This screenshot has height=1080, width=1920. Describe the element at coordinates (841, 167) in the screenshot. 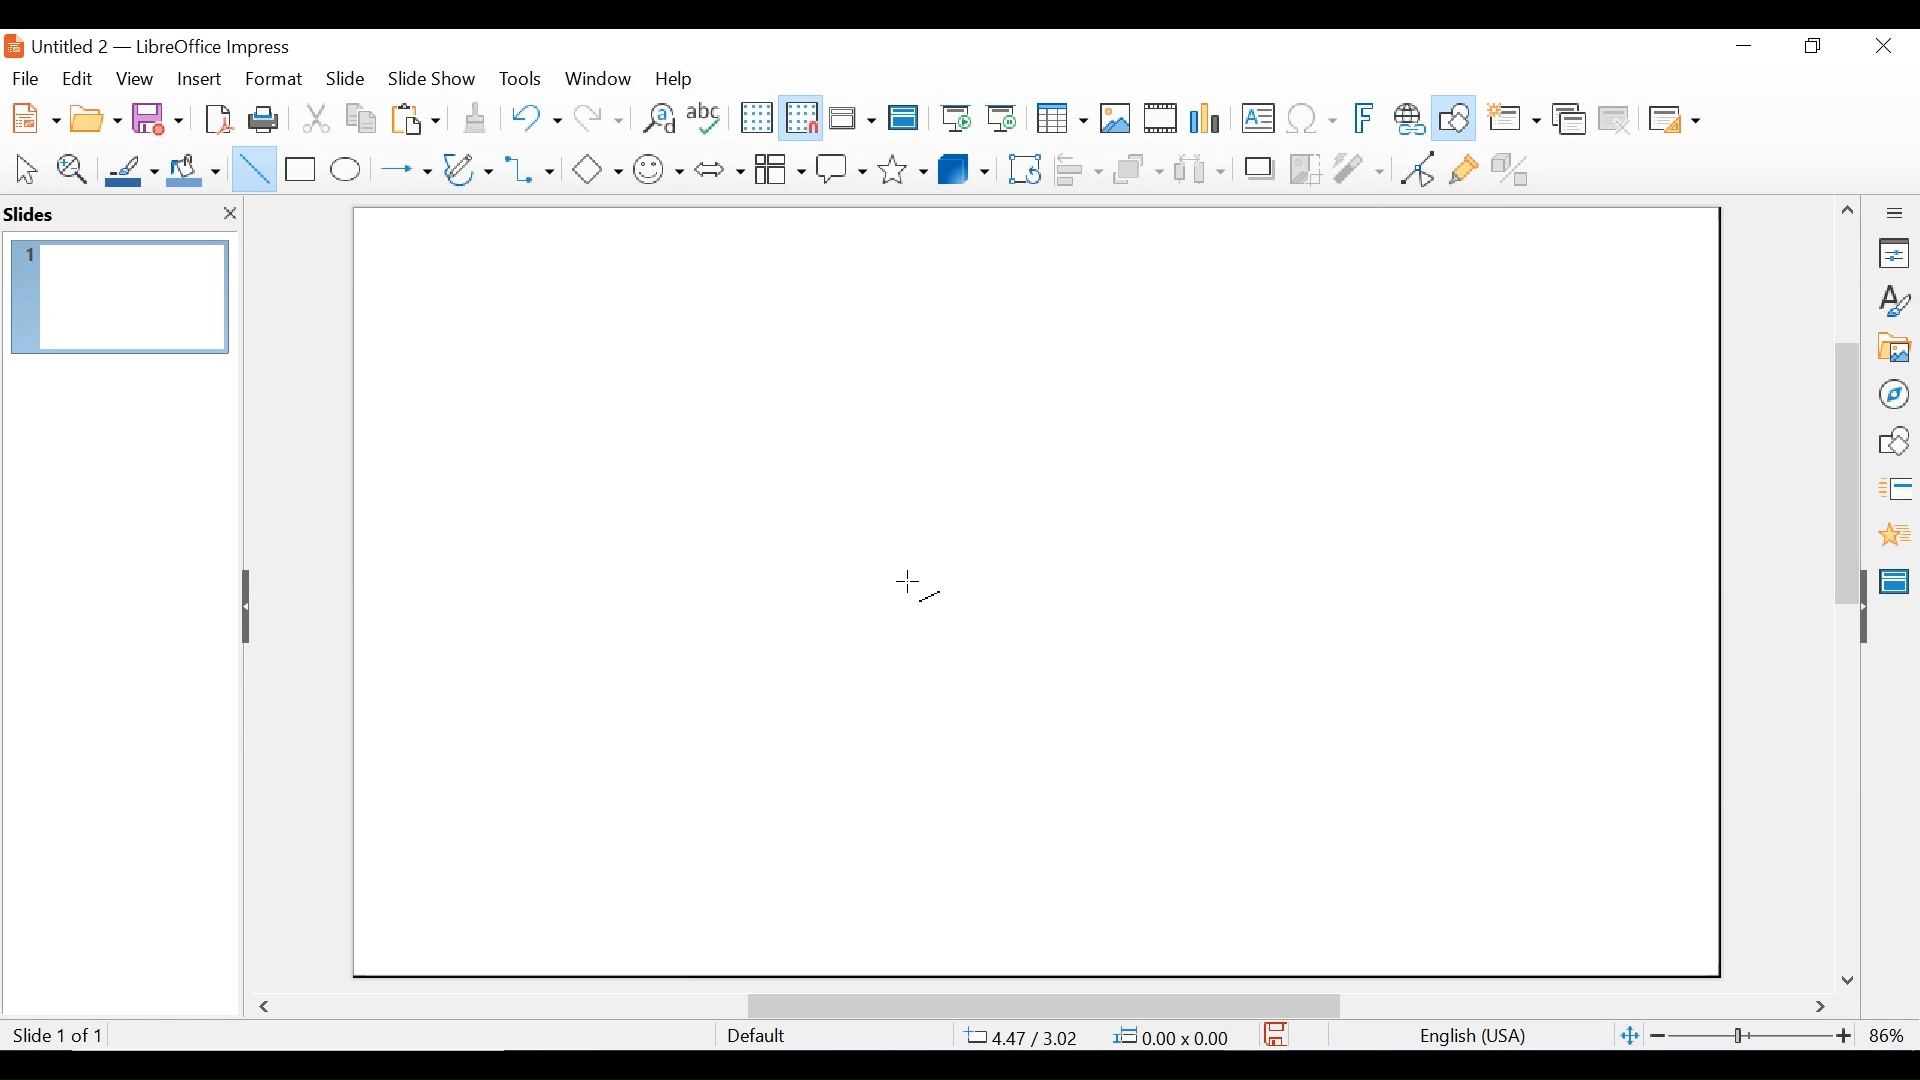

I see `Callout` at that location.